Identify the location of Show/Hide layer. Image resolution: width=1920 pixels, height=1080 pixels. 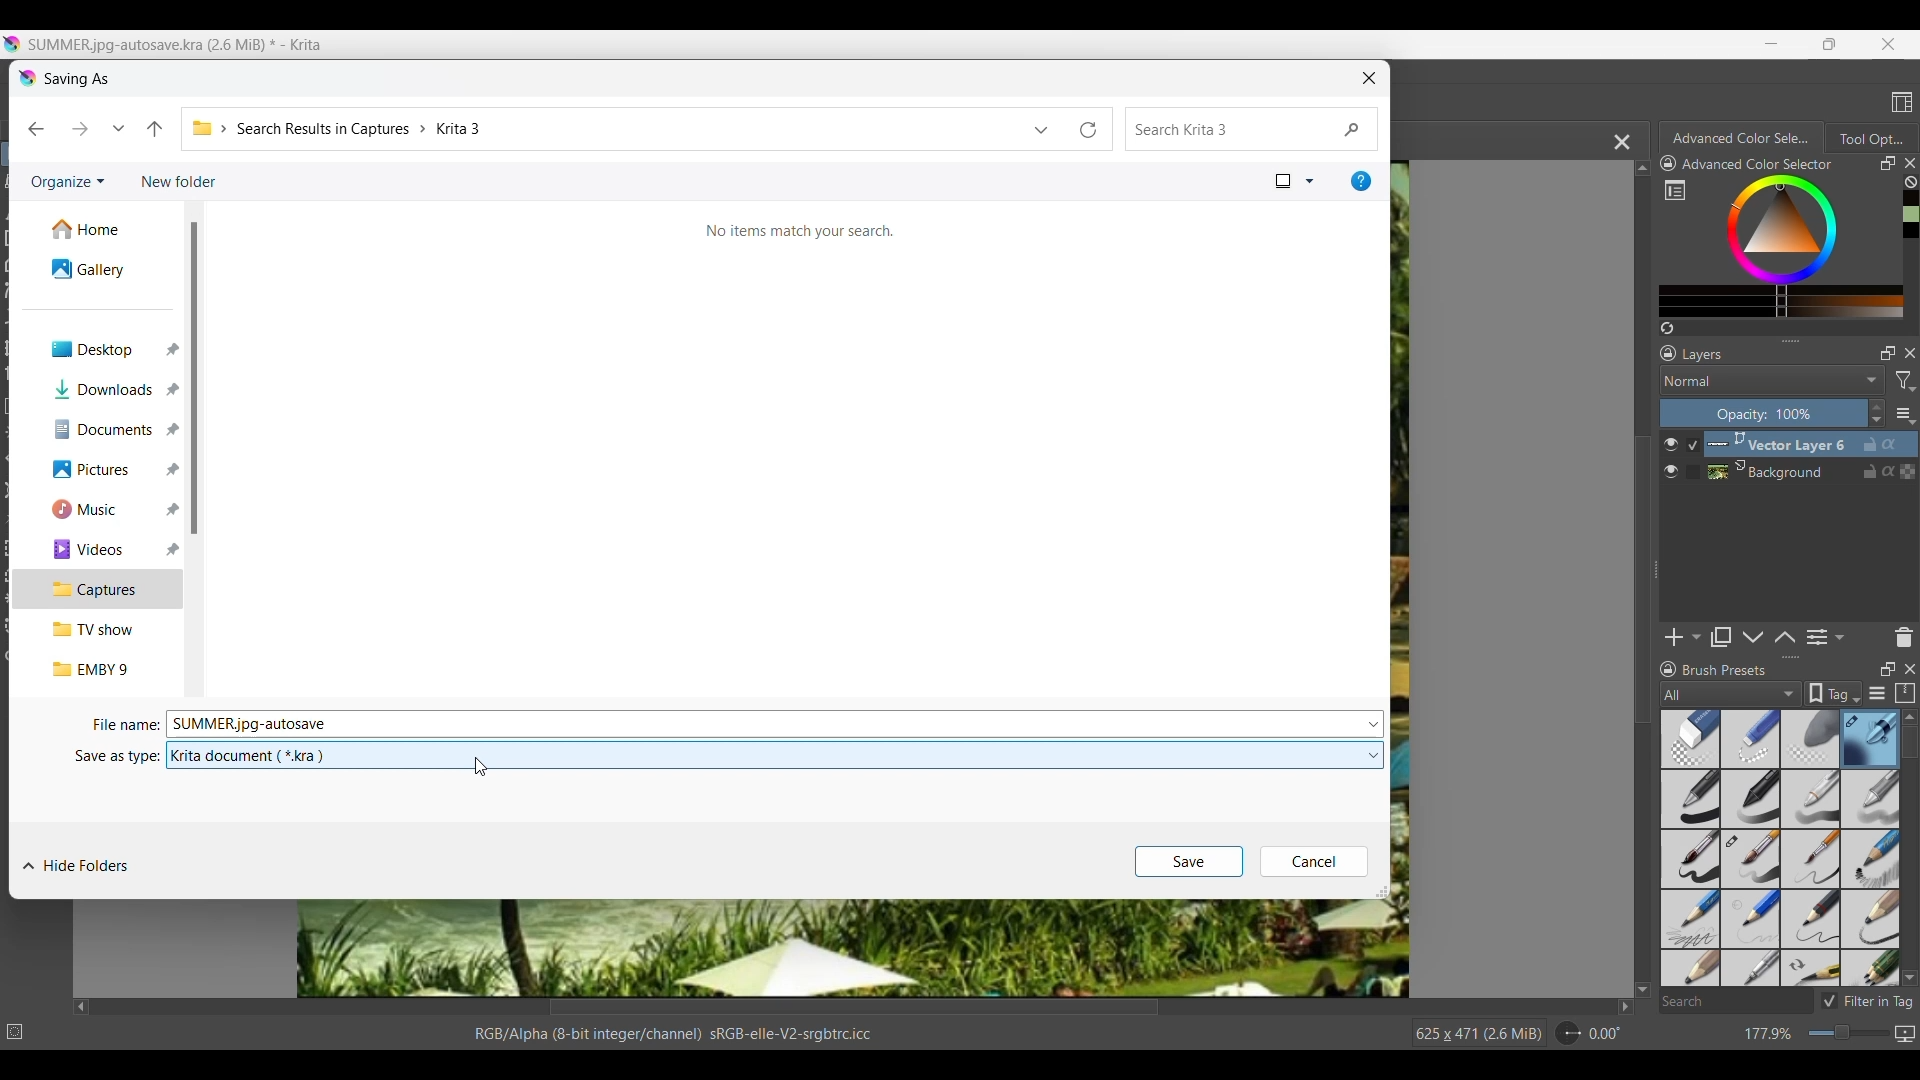
(1671, 458).